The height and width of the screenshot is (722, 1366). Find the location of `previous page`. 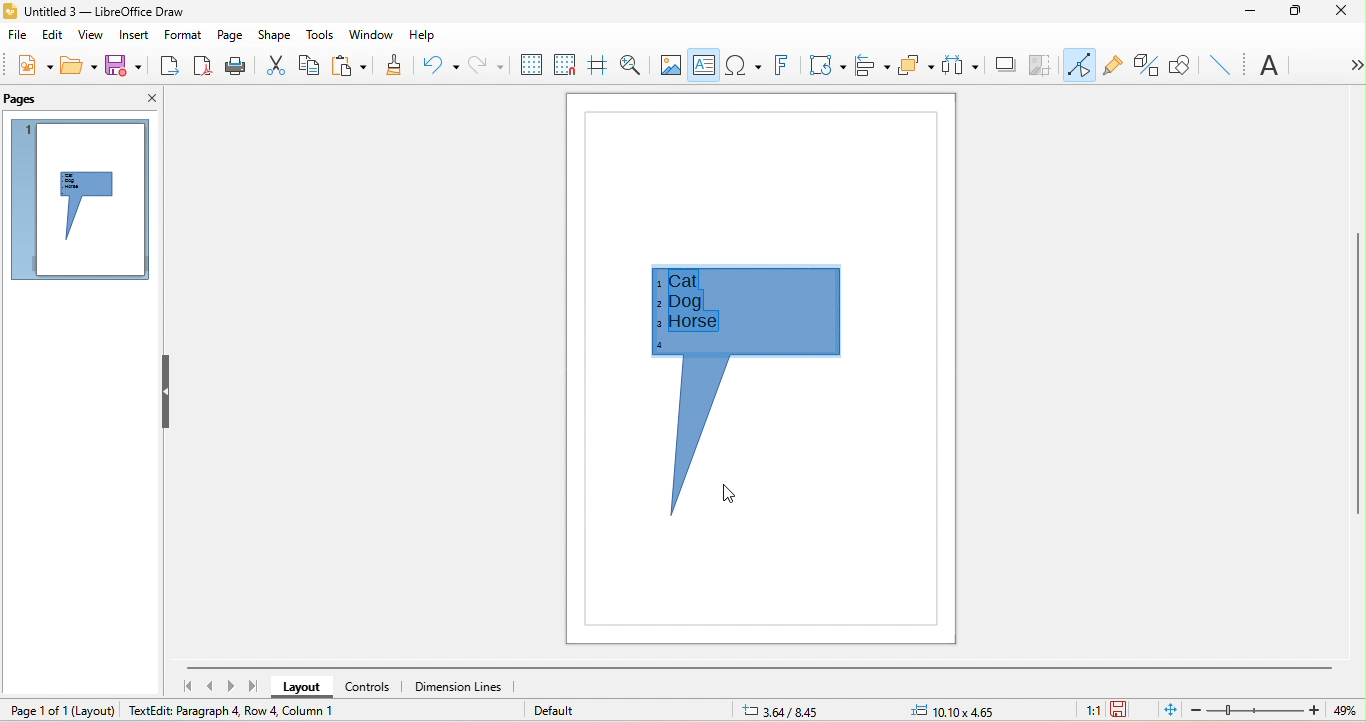

previous page is located at coordinates (212, 687).